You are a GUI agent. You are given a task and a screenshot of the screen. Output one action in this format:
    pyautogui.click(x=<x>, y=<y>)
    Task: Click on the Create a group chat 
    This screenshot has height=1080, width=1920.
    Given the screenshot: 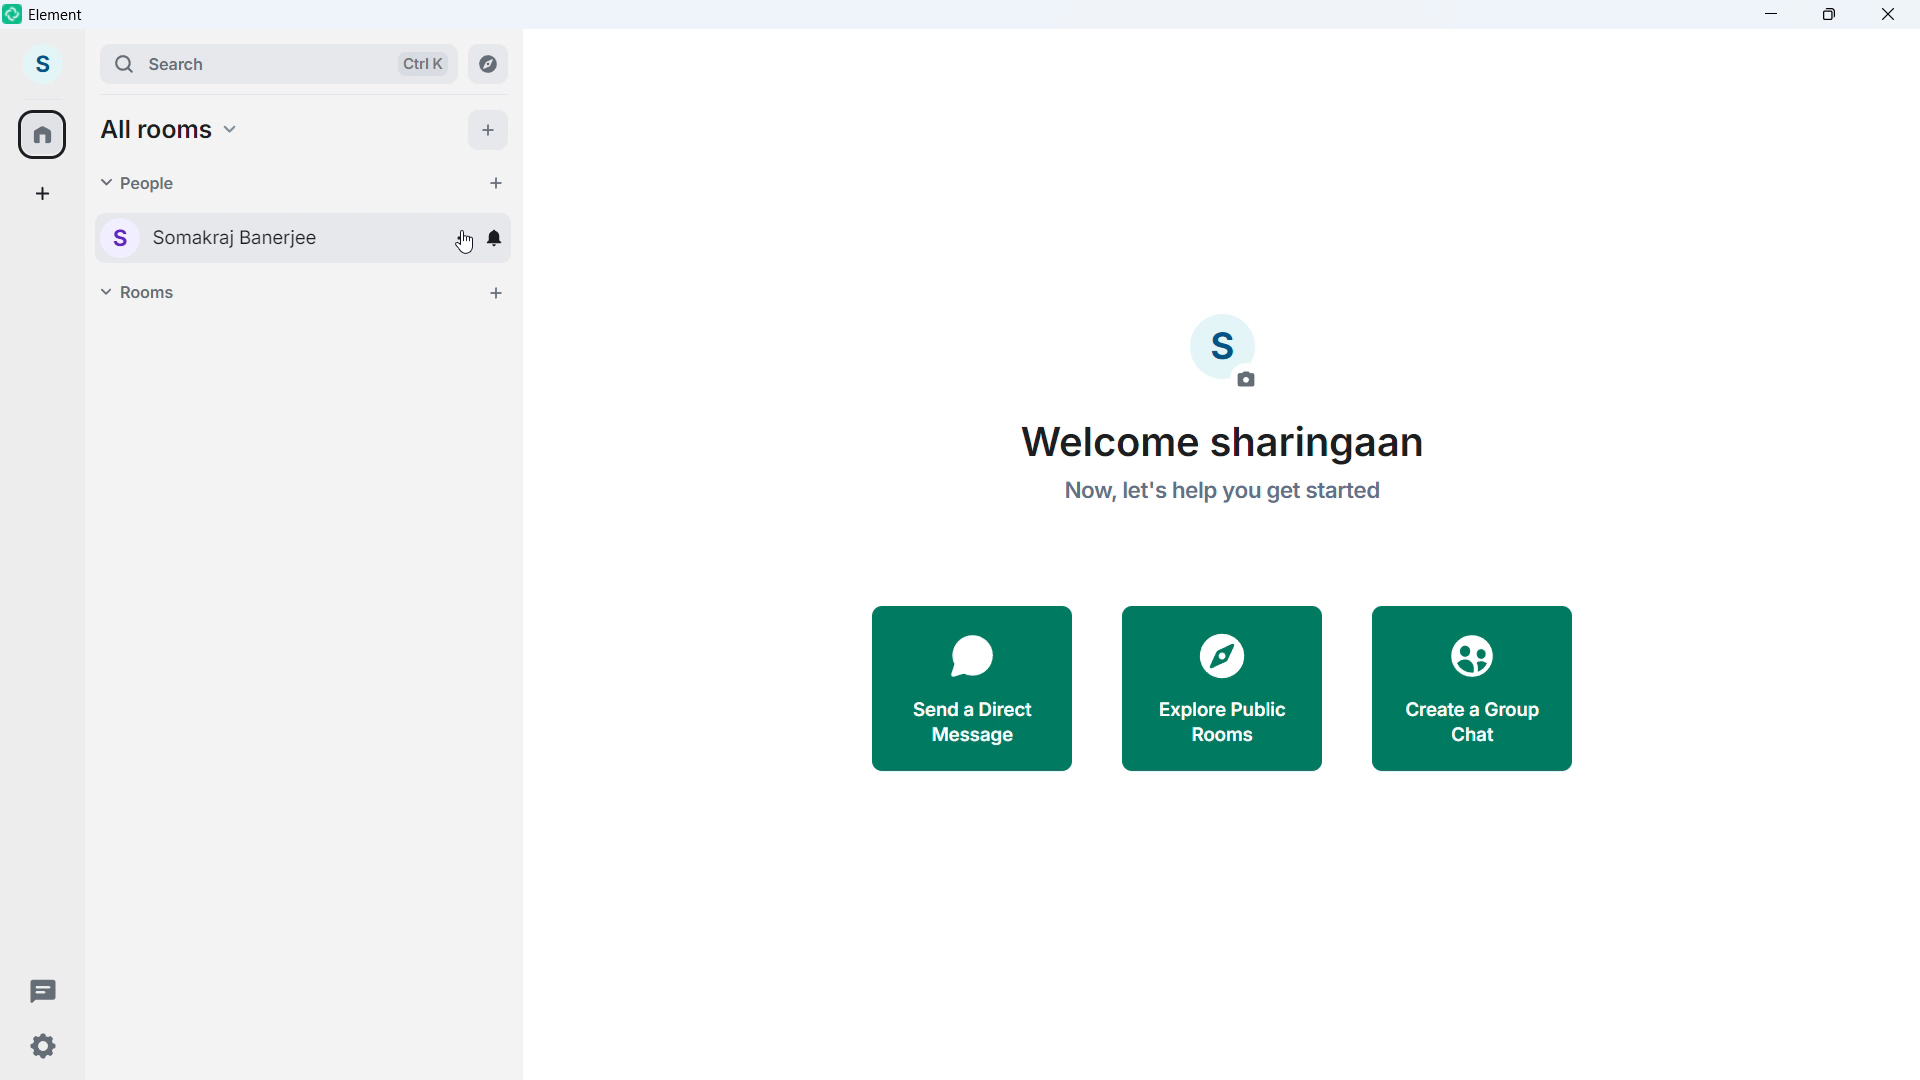 What is the action you would take?
    pyautogui.click(x=1475, y=689)
    